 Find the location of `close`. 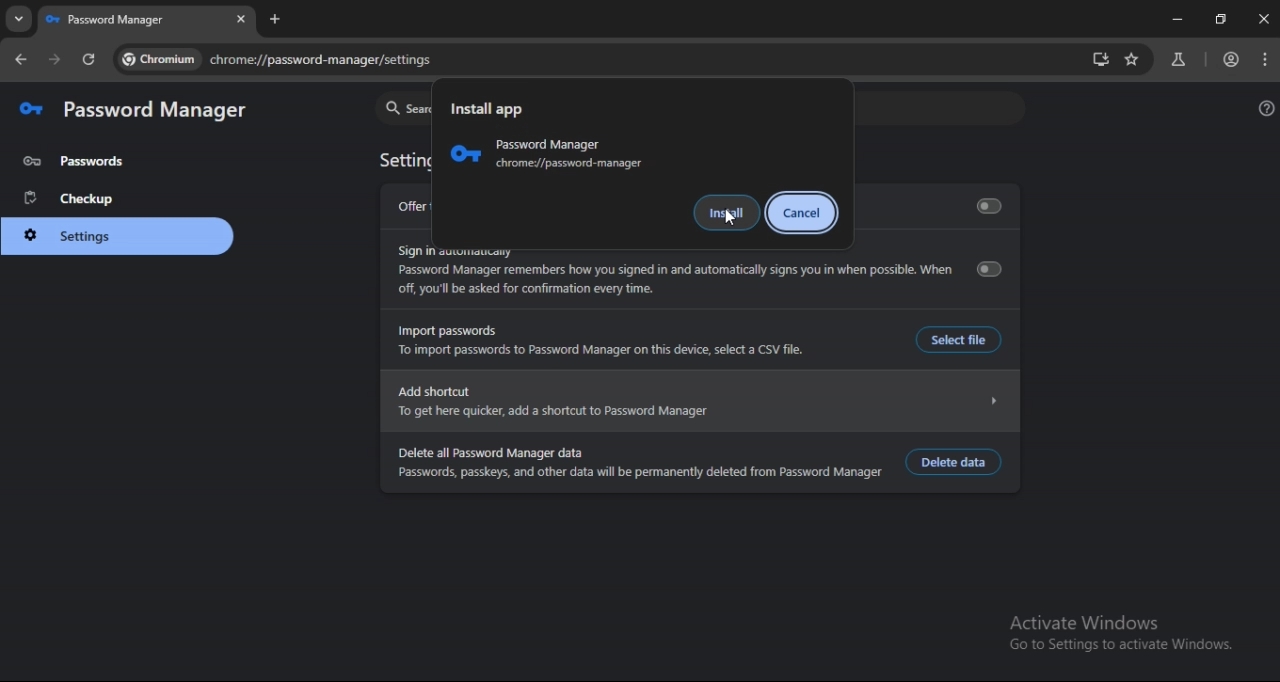

close is located at coordinates (1262, 20).